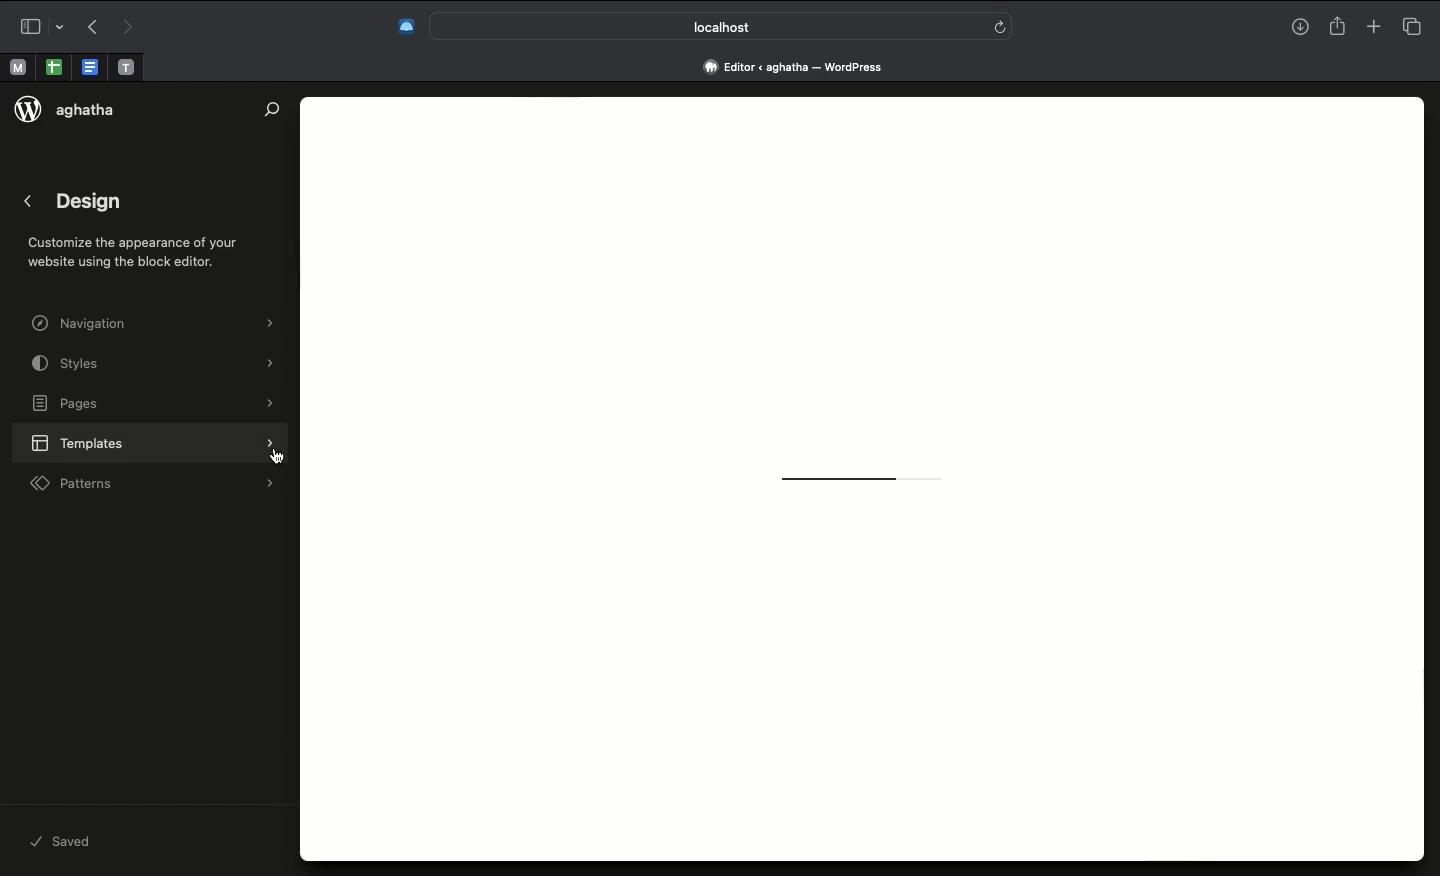  I want to click on Design, so click(135, 230).